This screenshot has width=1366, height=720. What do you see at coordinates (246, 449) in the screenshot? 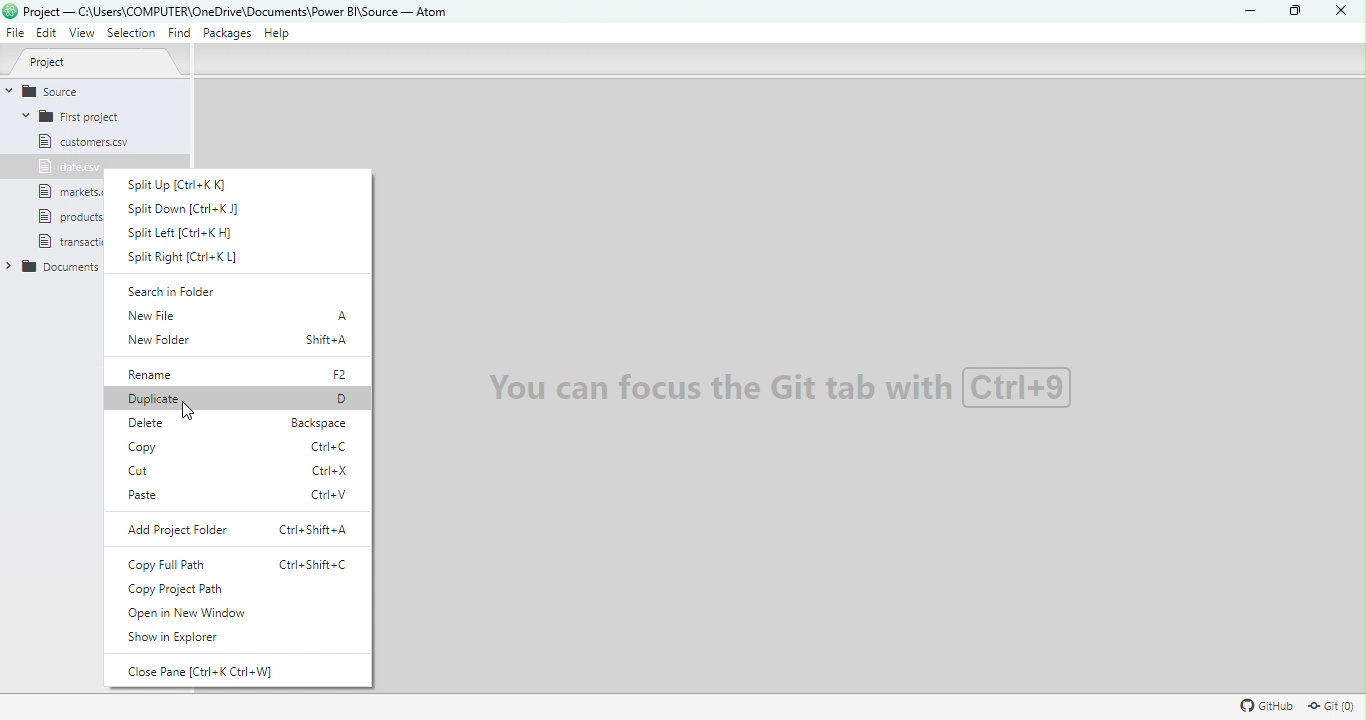
I see `Copy` at bounding box center [246, 449].